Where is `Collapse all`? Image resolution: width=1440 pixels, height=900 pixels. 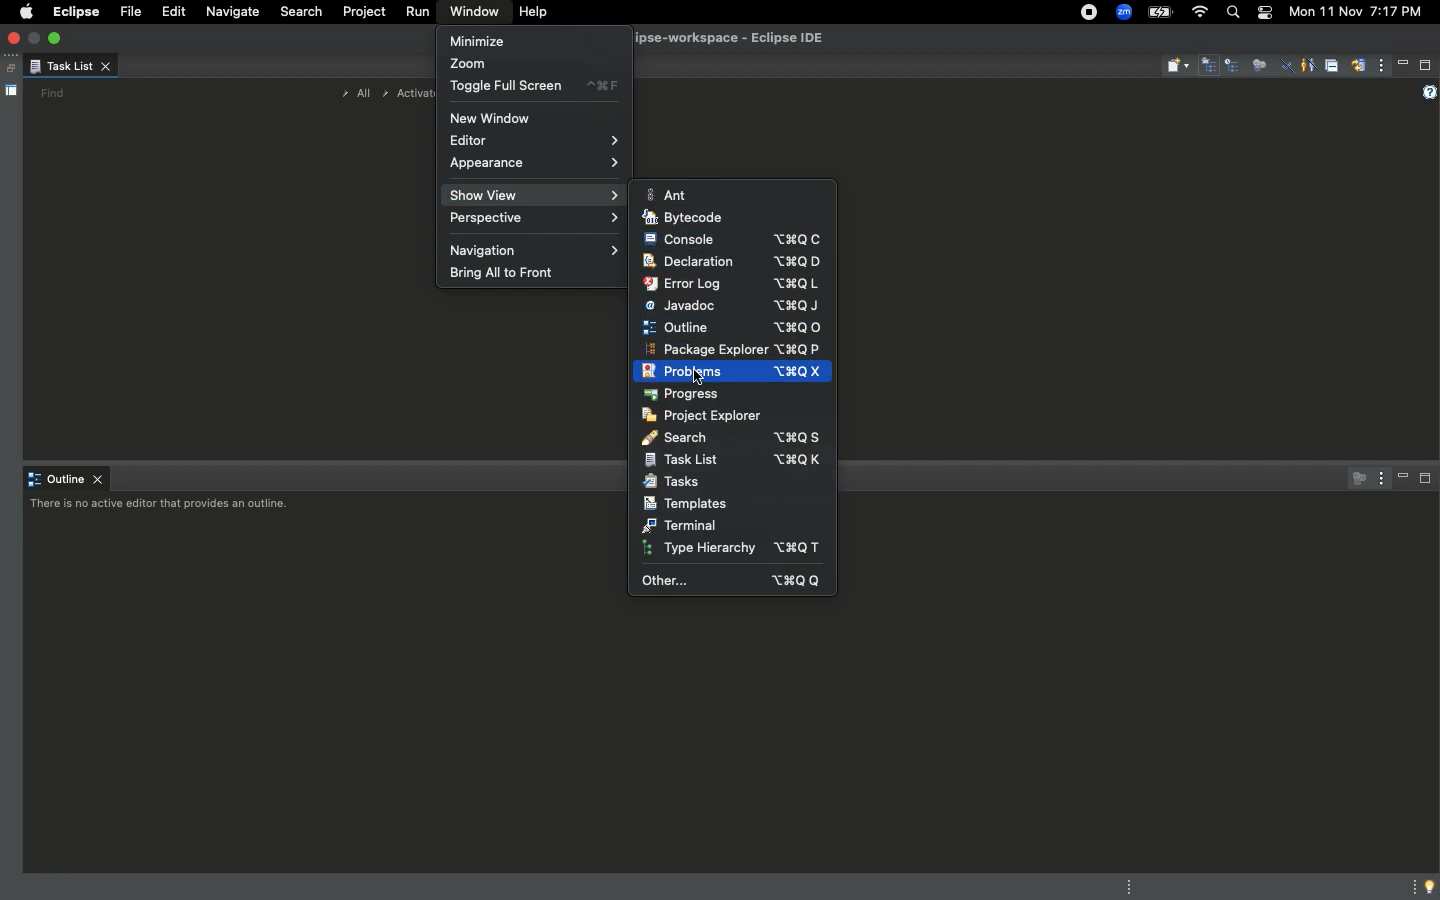
Collapse all is located at coordinates (1331, 68).